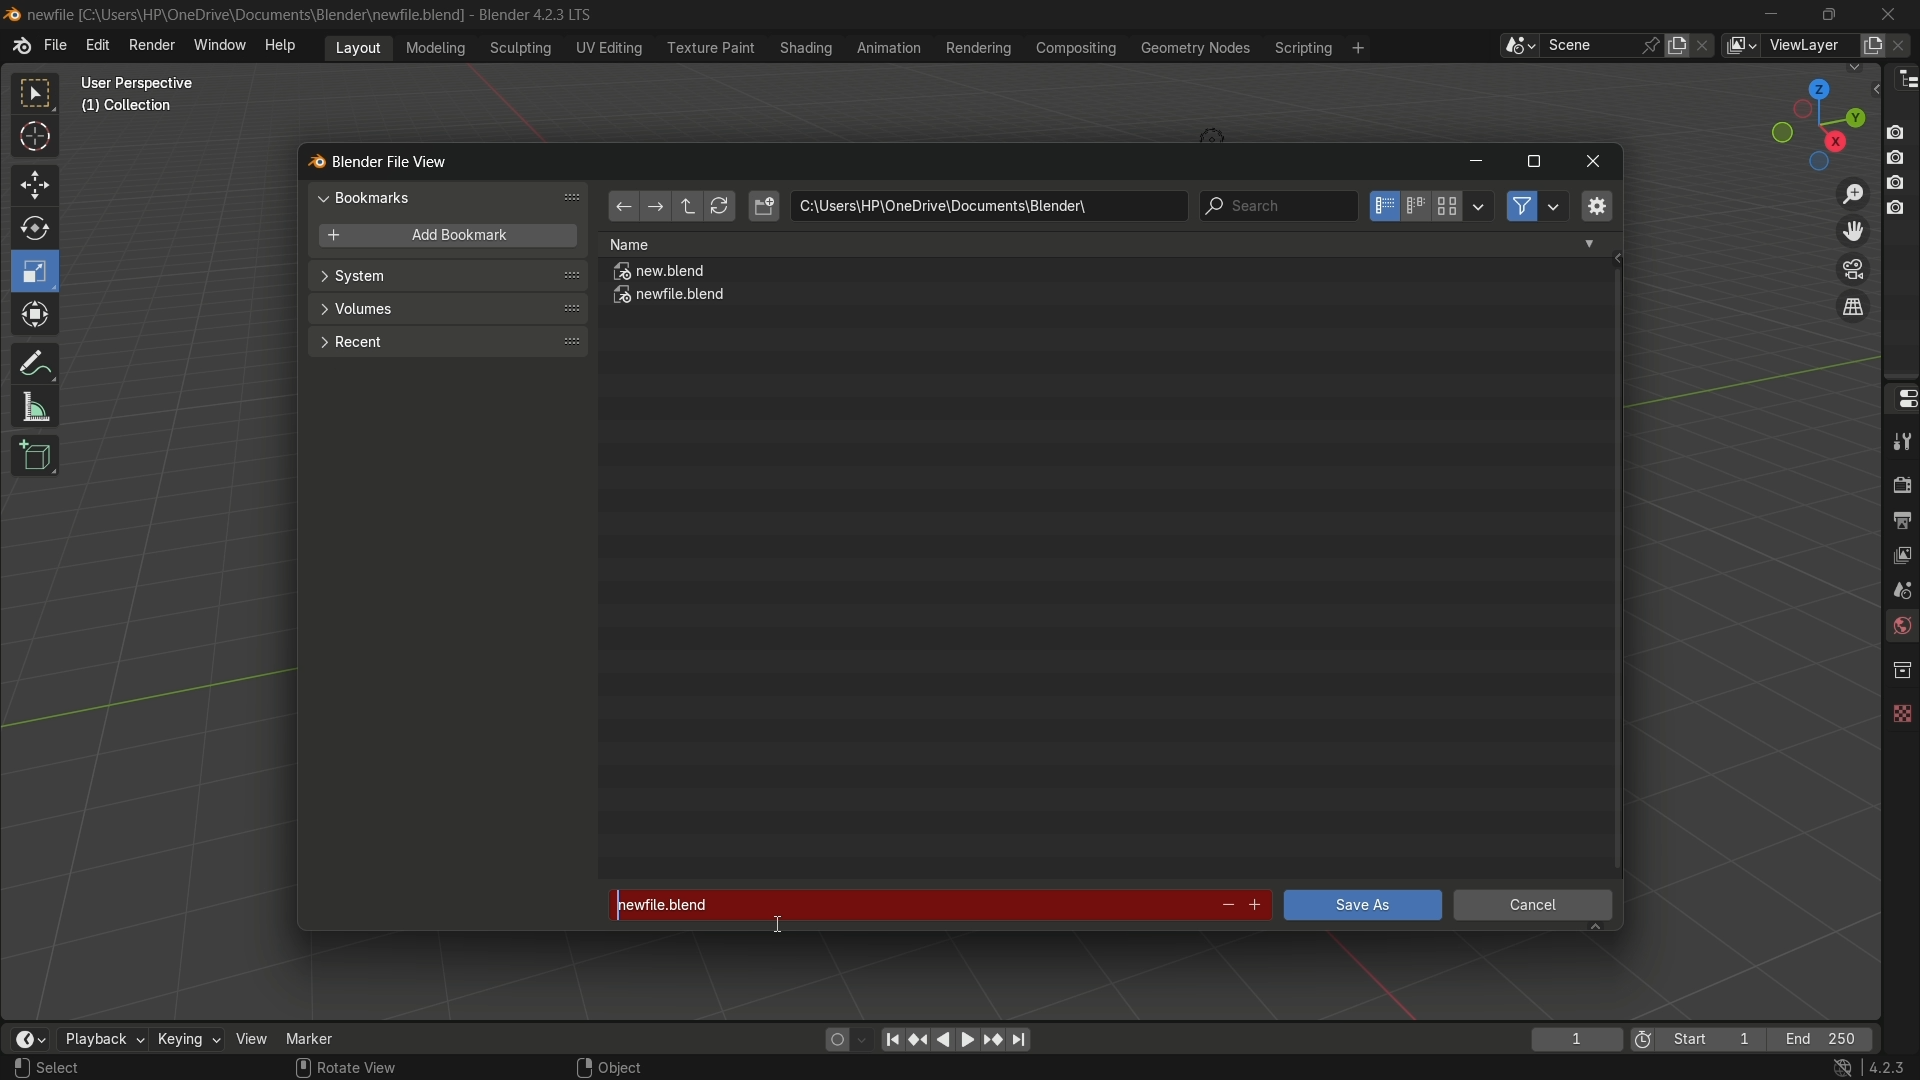 This screenshot has width=1920, height=1080. What do you see at coordinates (803, 47) in the screenshot?
I see `shading menu` at bounding box center [803, 47].